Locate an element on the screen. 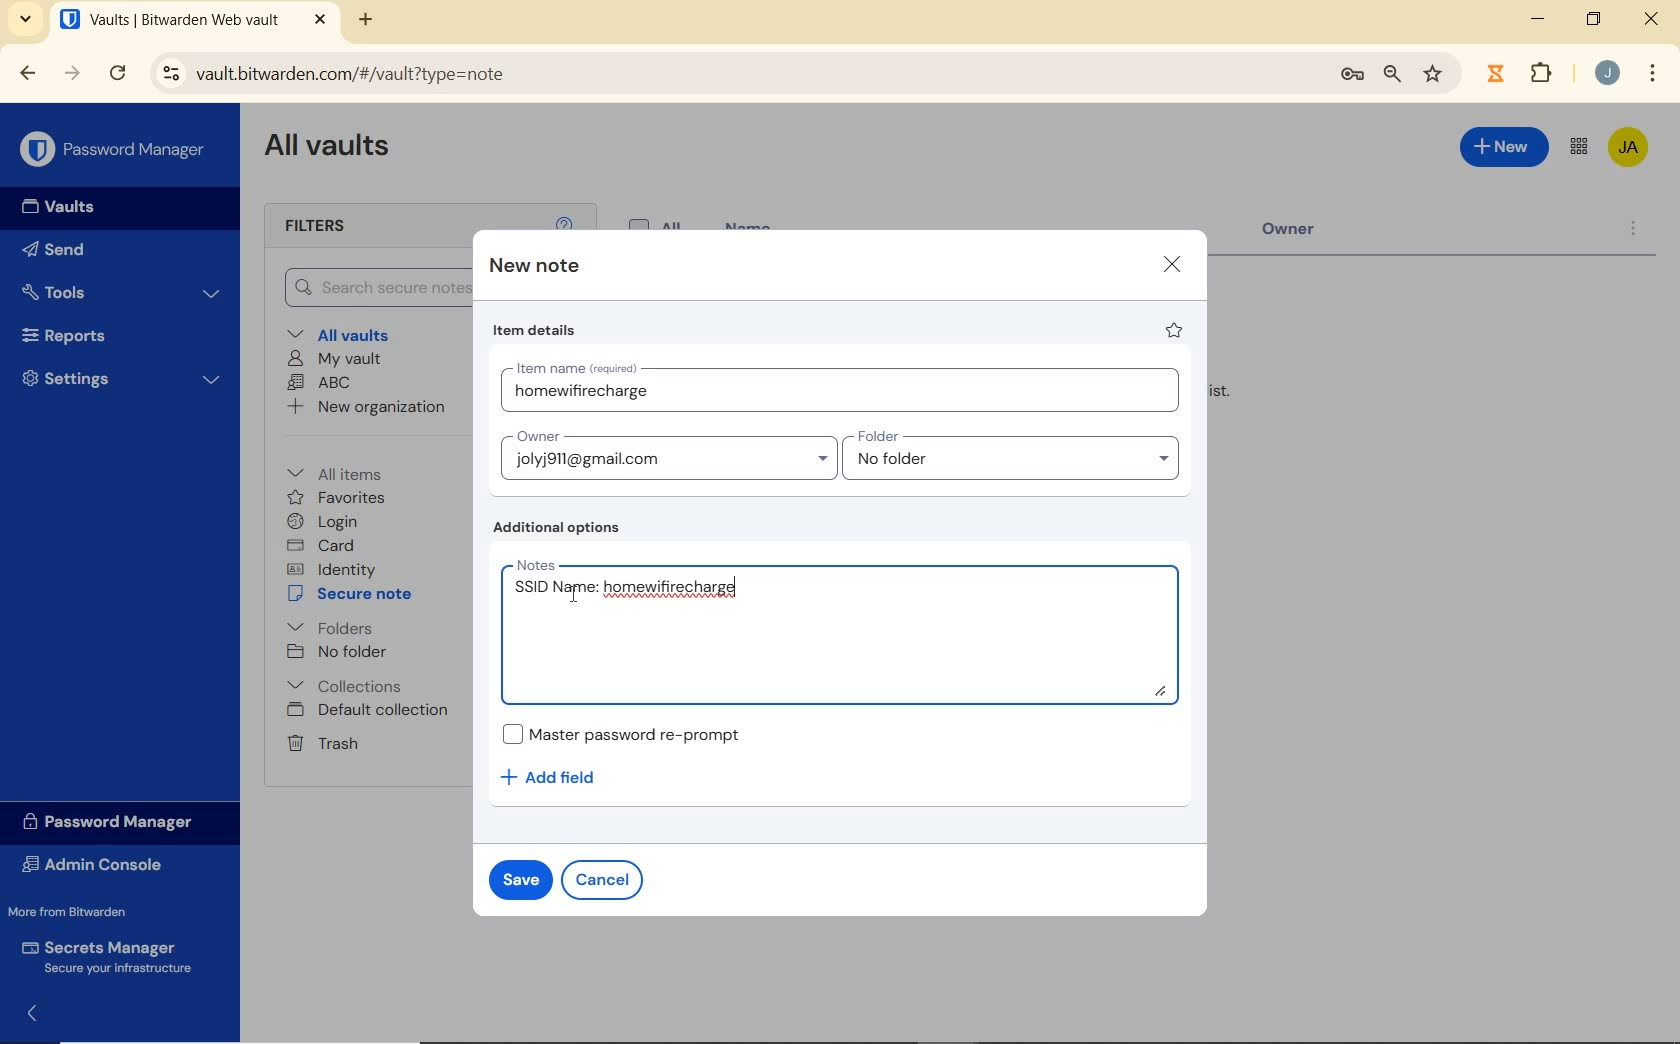  favorite is located at coordinates (1176, 330).